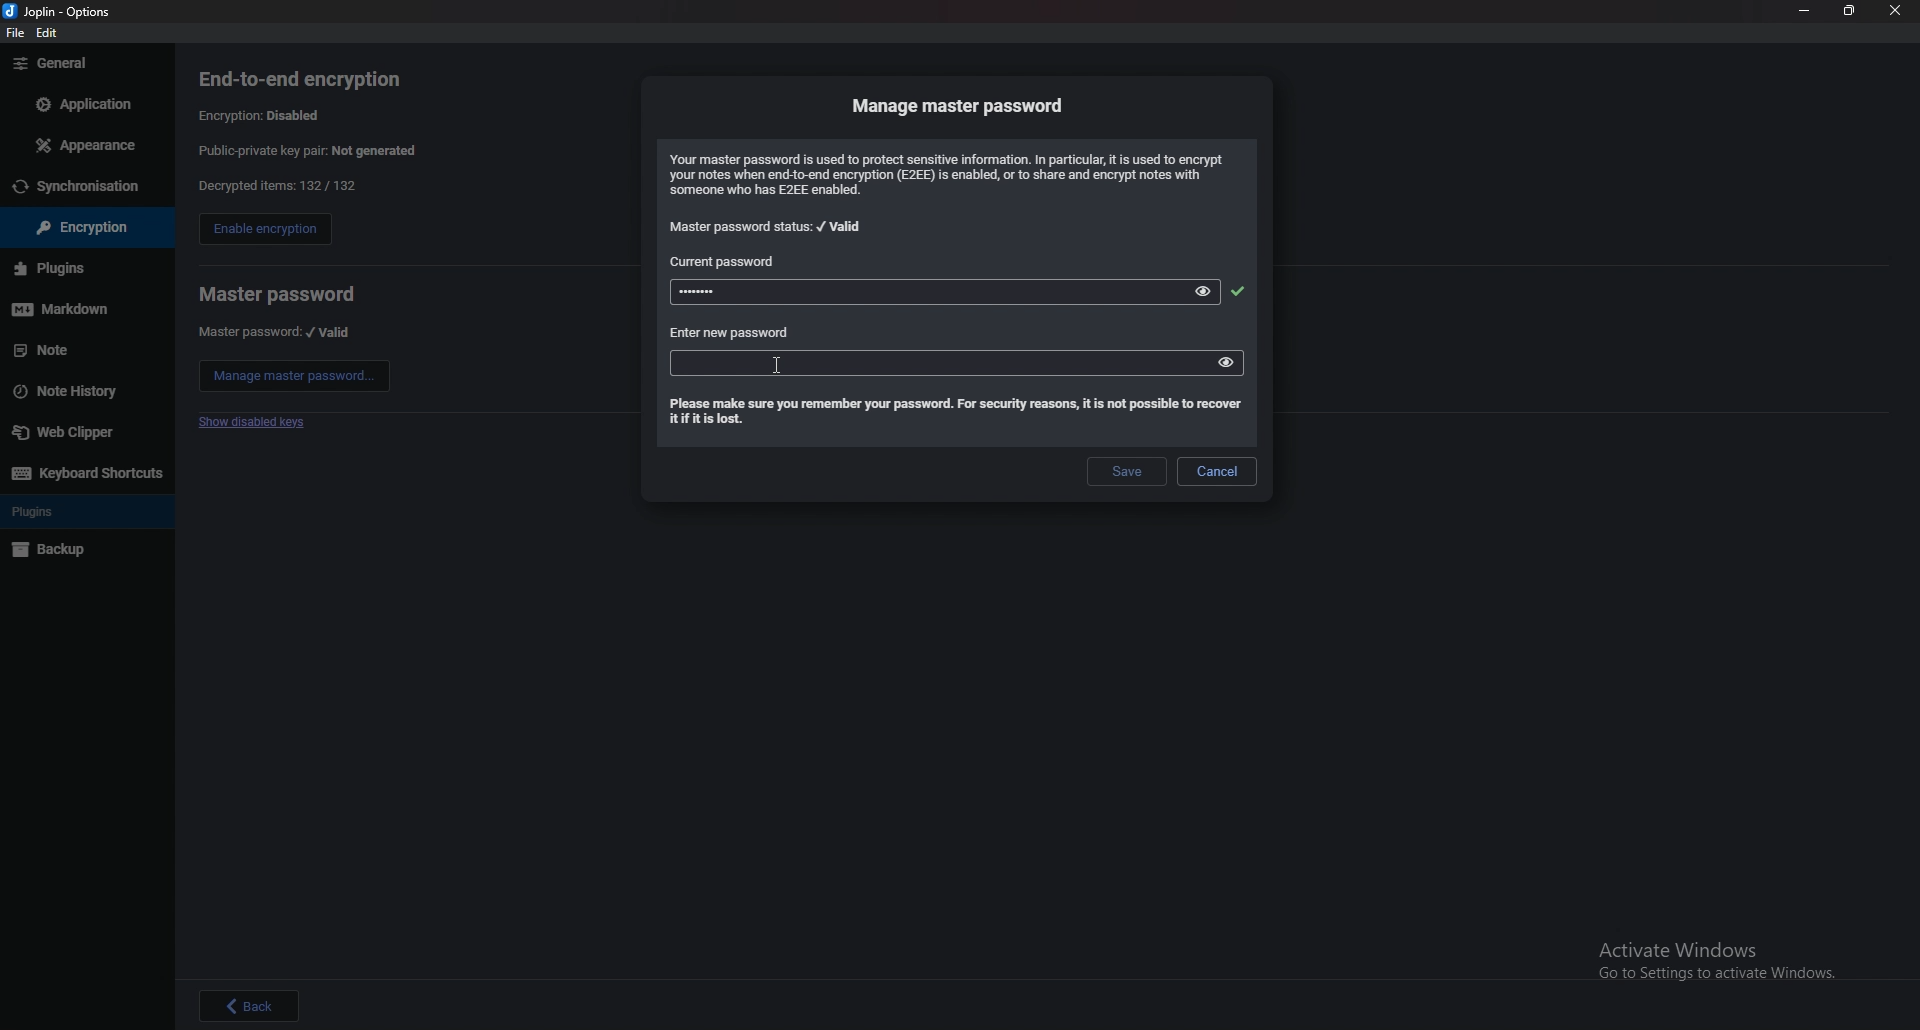 The width and height of the screenshot is (1920, 1030). What do you see at coordinates (727, 261) in the screenshot?
I see `current password` at bounding box center [727, 261].